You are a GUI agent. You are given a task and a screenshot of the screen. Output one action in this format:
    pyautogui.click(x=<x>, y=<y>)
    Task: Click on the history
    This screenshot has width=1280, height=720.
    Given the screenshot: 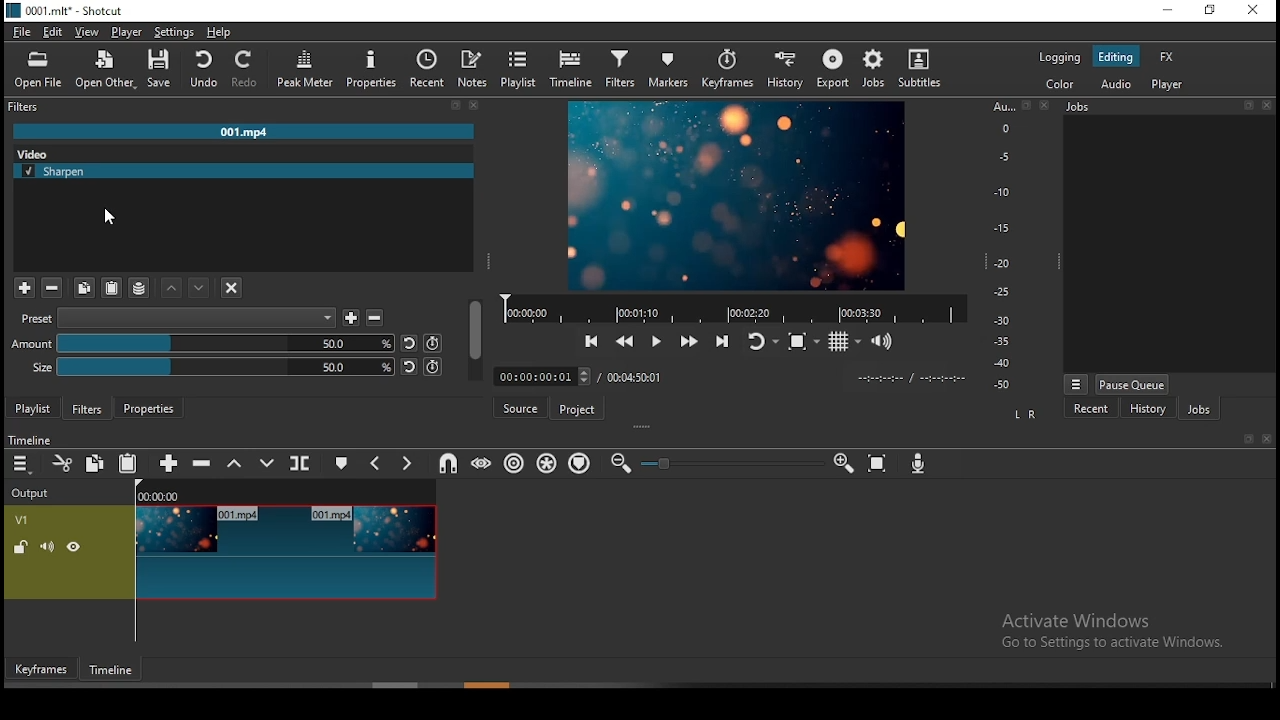 What is the action you would take?
    pyautogui.click(x=1150, y=408)
    